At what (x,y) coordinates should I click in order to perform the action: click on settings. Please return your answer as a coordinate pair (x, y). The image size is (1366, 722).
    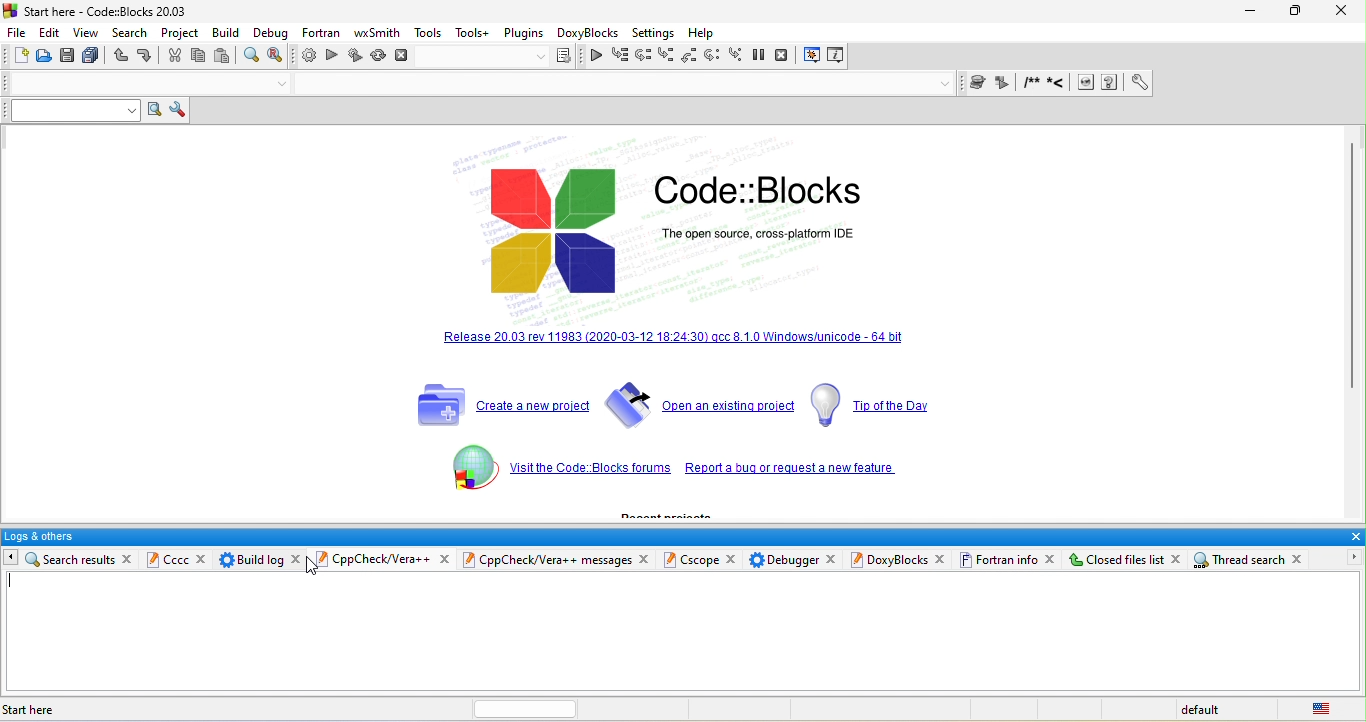
    Looking at the image, I should click on (655, 31).